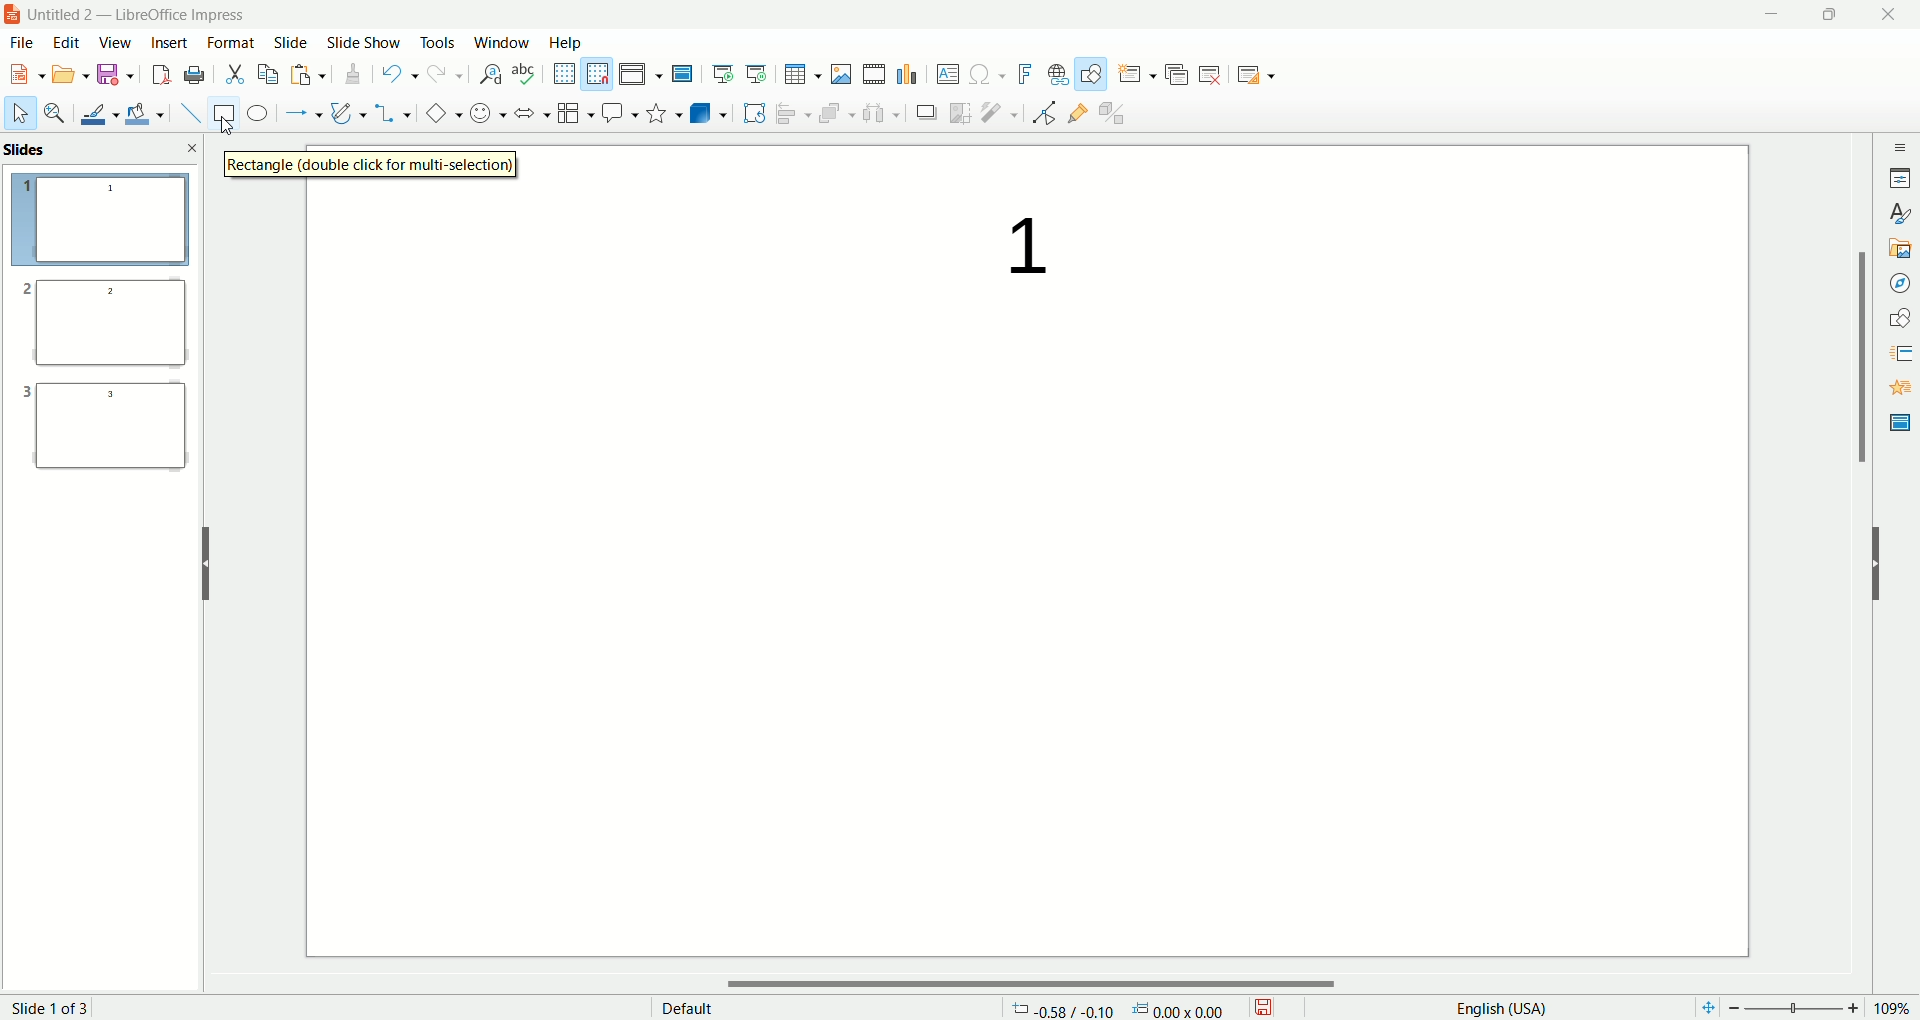 The width and height of the screenshot is (1920, 1020). I want to click on slides, so click(30, 150).